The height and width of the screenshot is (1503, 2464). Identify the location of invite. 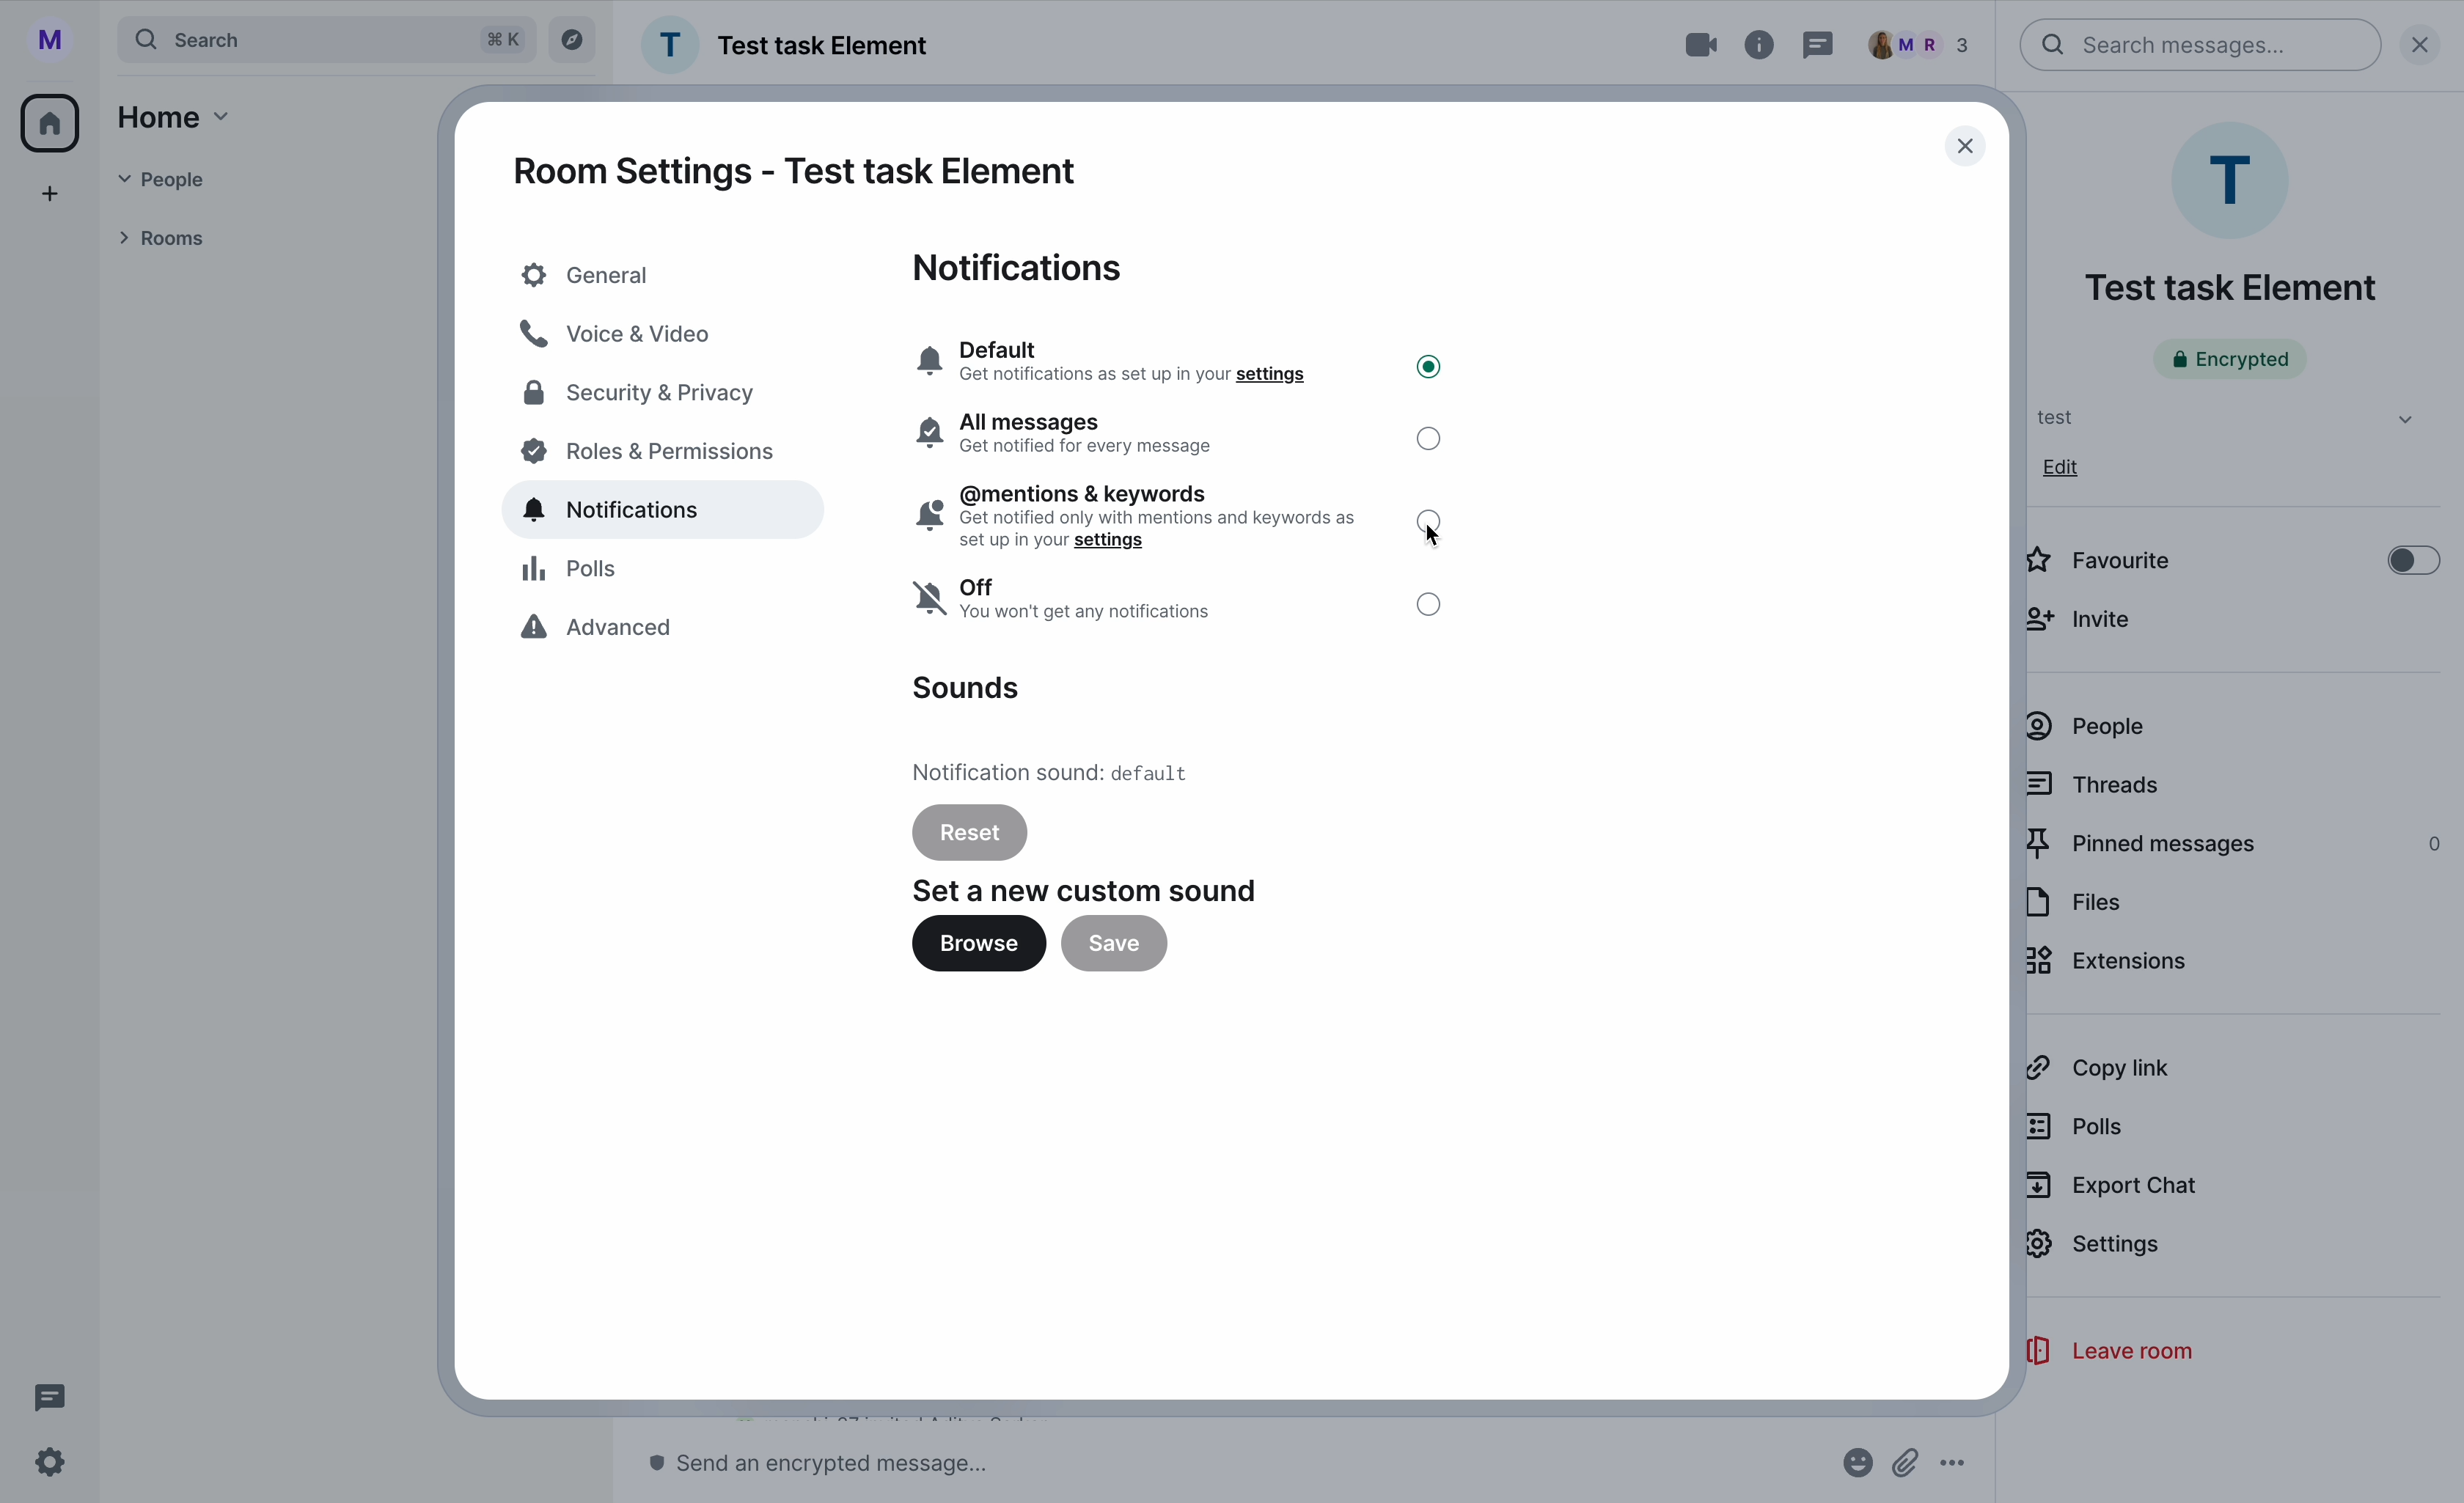
(2087, 618).